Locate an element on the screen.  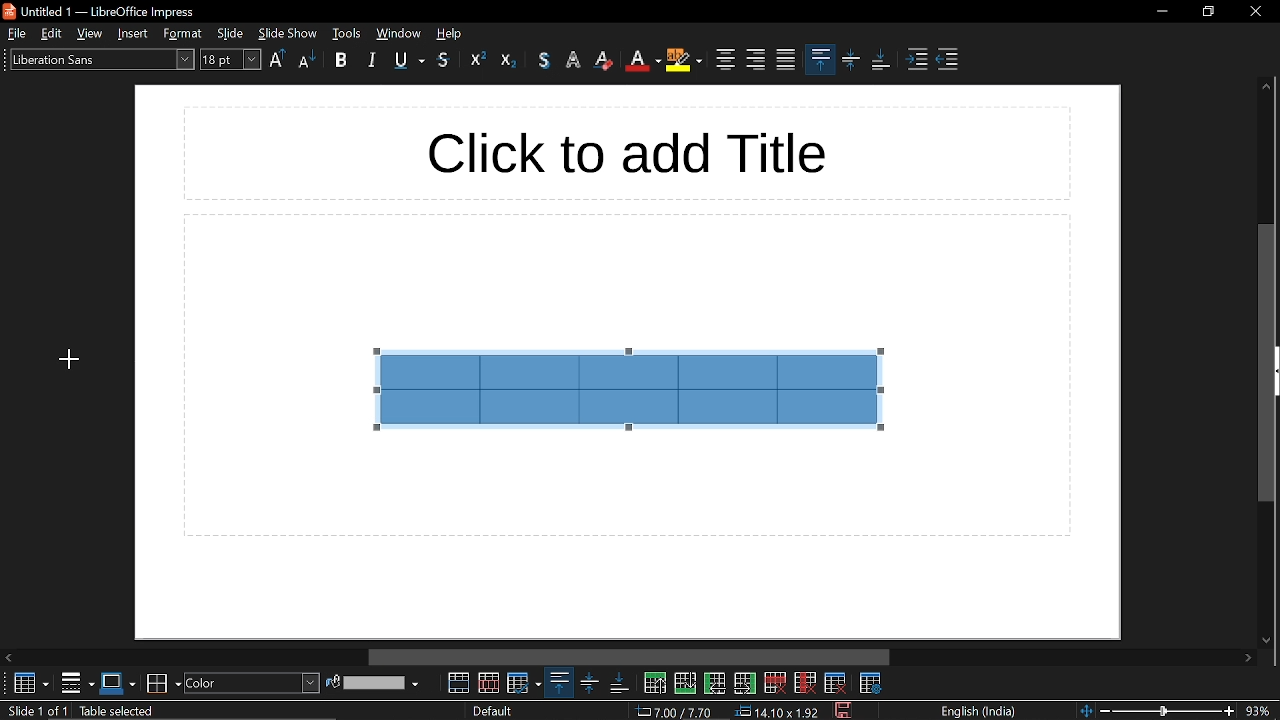
border color is located at coordinates (163, 681).